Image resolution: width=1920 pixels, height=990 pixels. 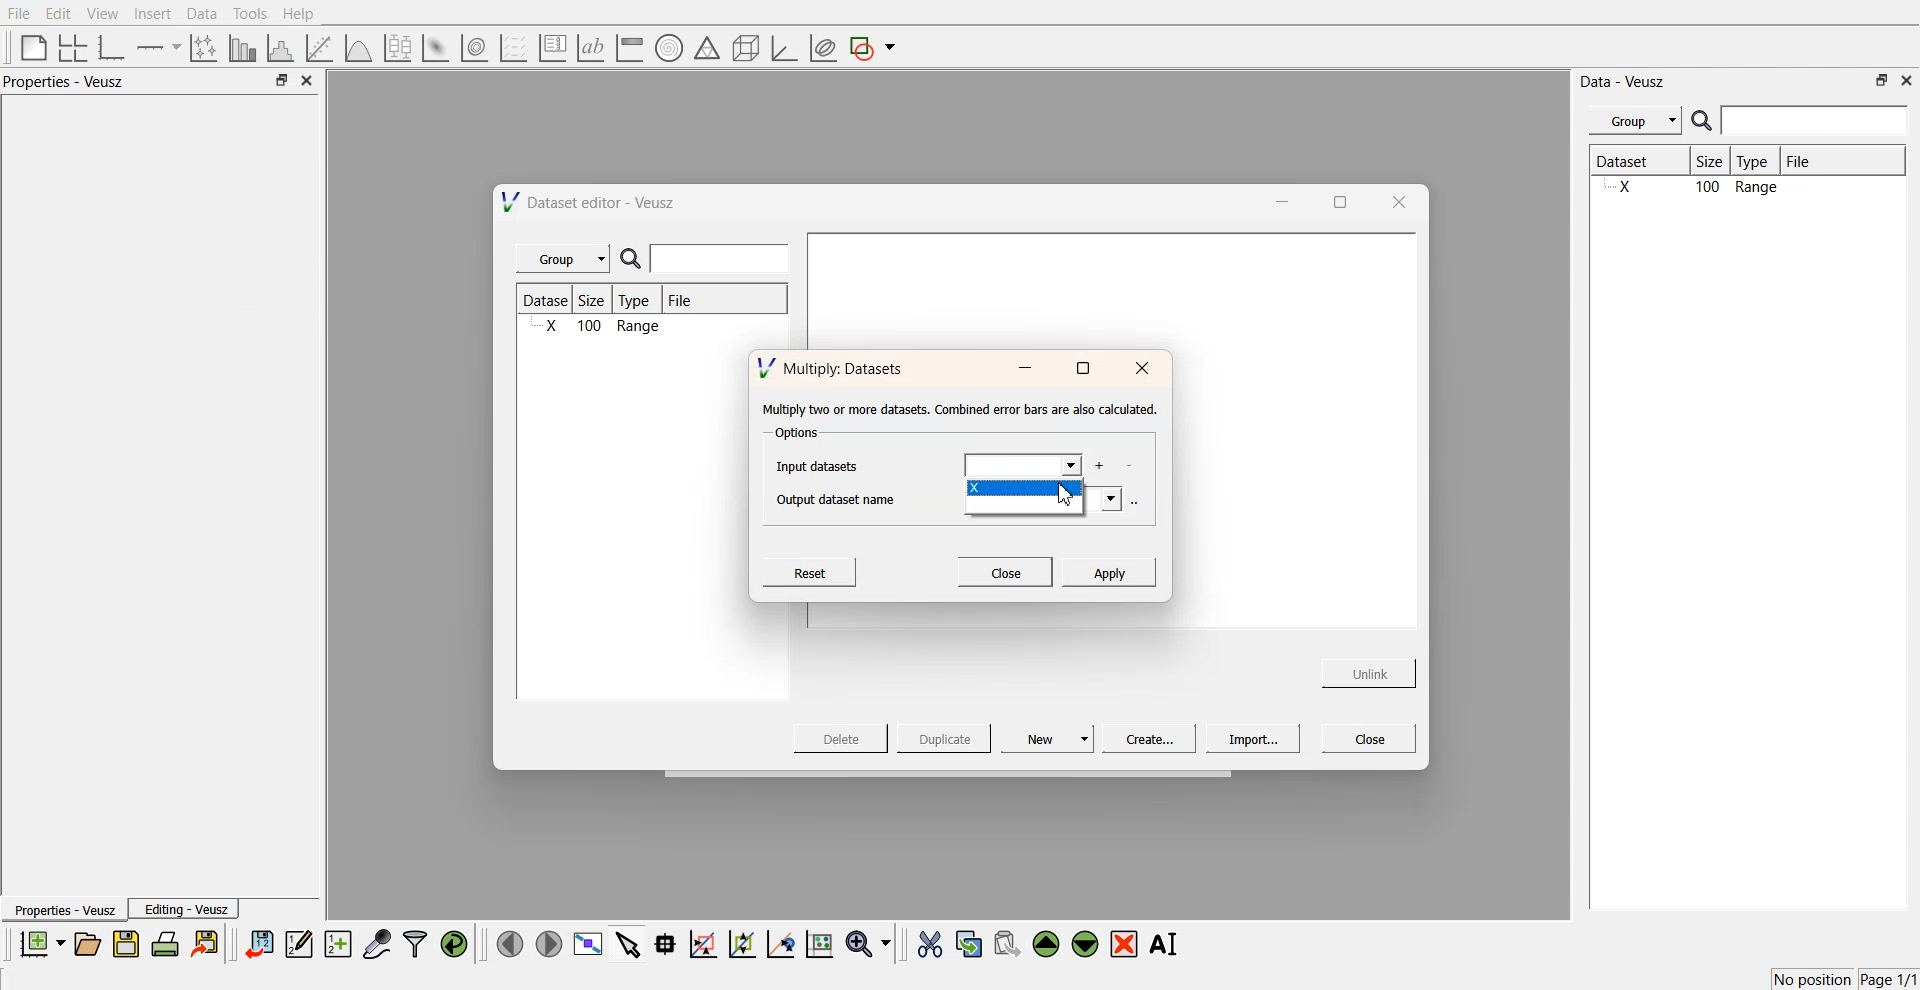 What do you see at coordinates (783, 49) in the screenshot?
I see `3d graph` at bounding box center [783, 49].